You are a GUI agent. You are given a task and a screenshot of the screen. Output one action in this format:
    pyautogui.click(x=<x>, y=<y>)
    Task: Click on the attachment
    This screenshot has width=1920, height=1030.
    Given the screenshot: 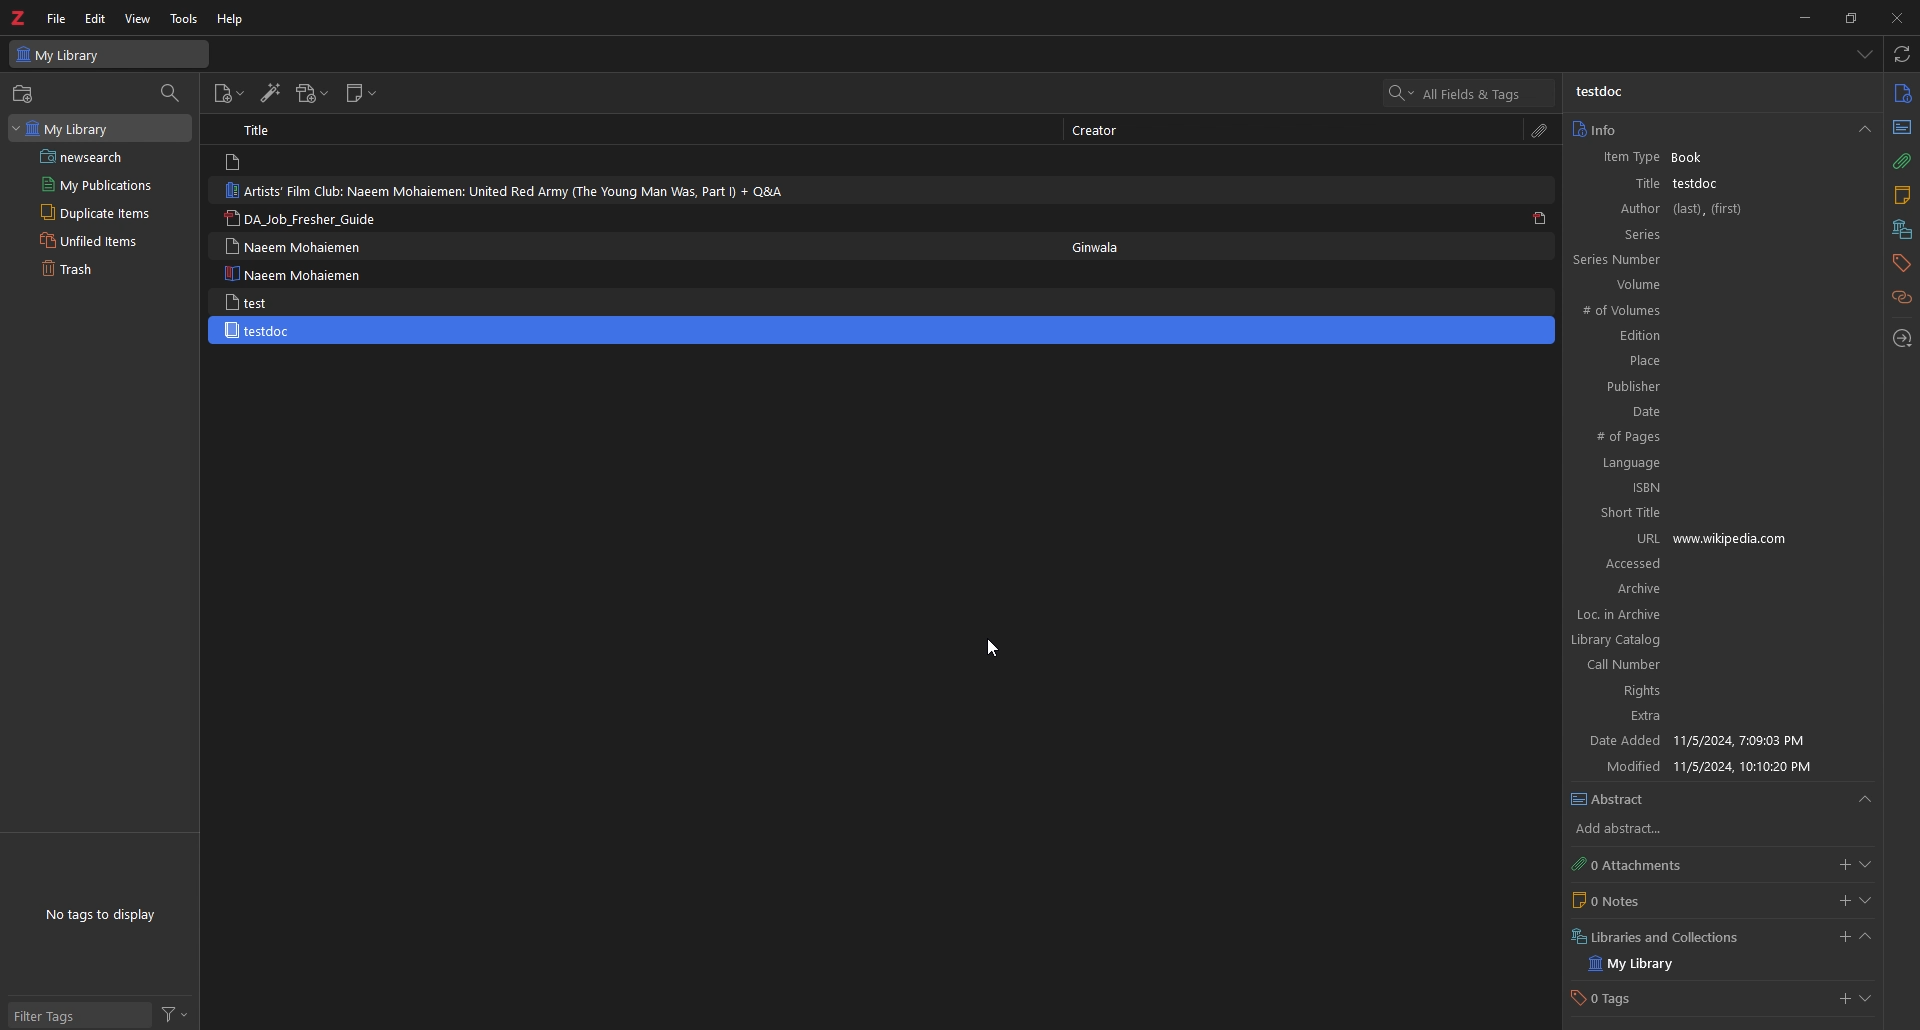 What is the action you would take?
    pyautogui.click(x=1540, y=132)
    